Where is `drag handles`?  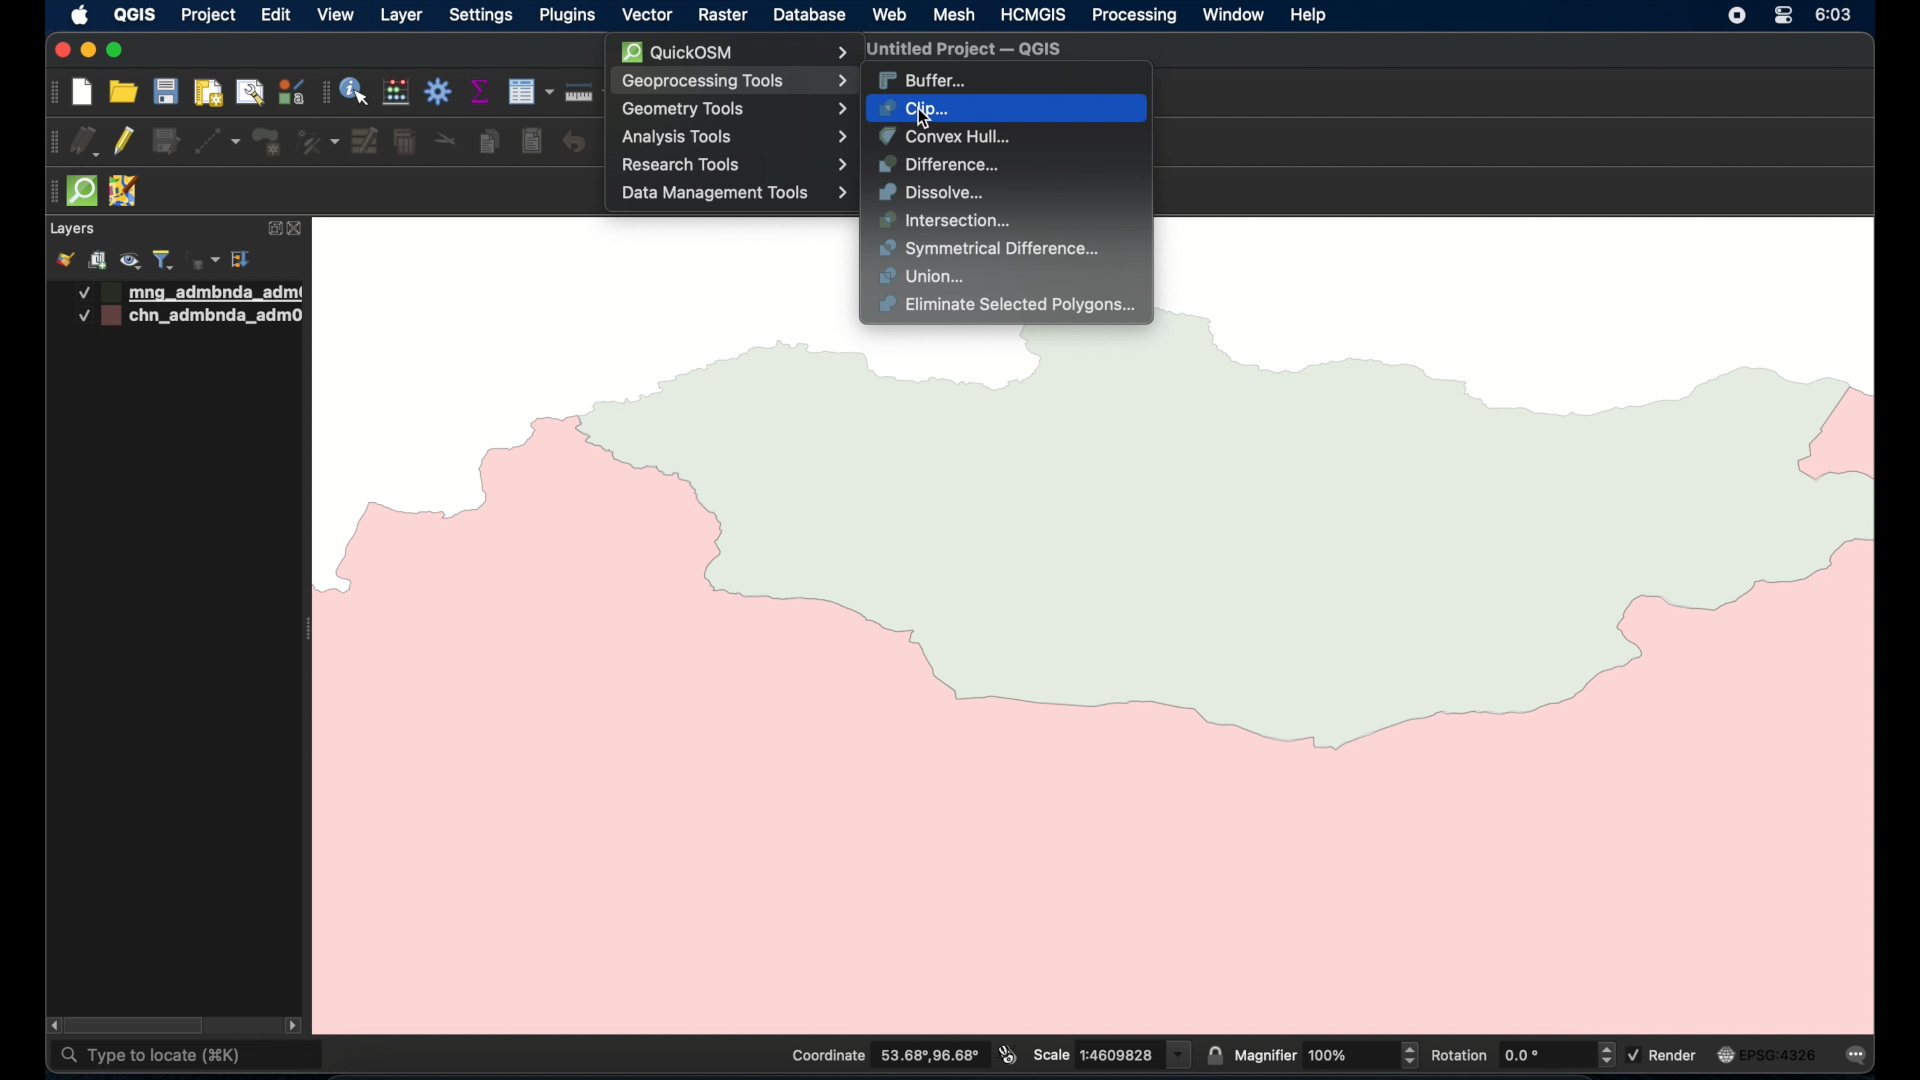
drag handles is located at coordinates (54, 143).